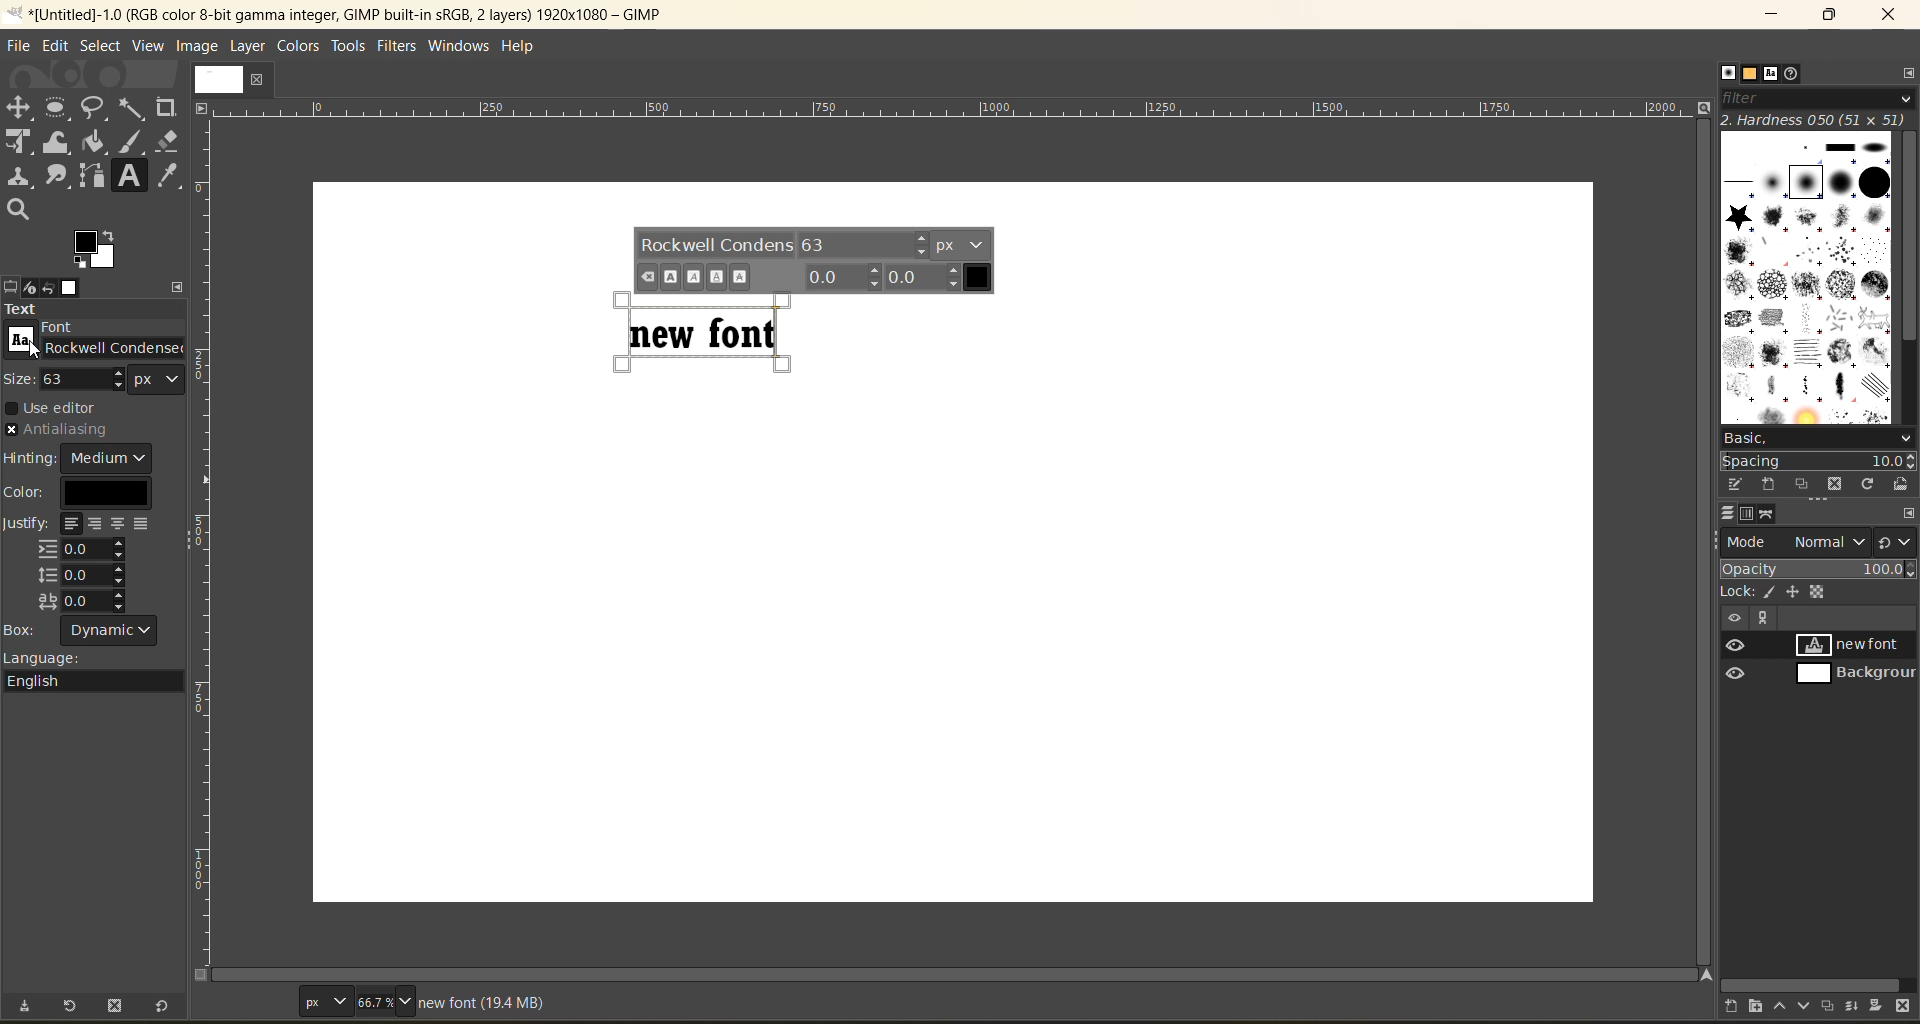  Describe the element at coordinates (96, 337) in the screenshot. I see `font` at that location.